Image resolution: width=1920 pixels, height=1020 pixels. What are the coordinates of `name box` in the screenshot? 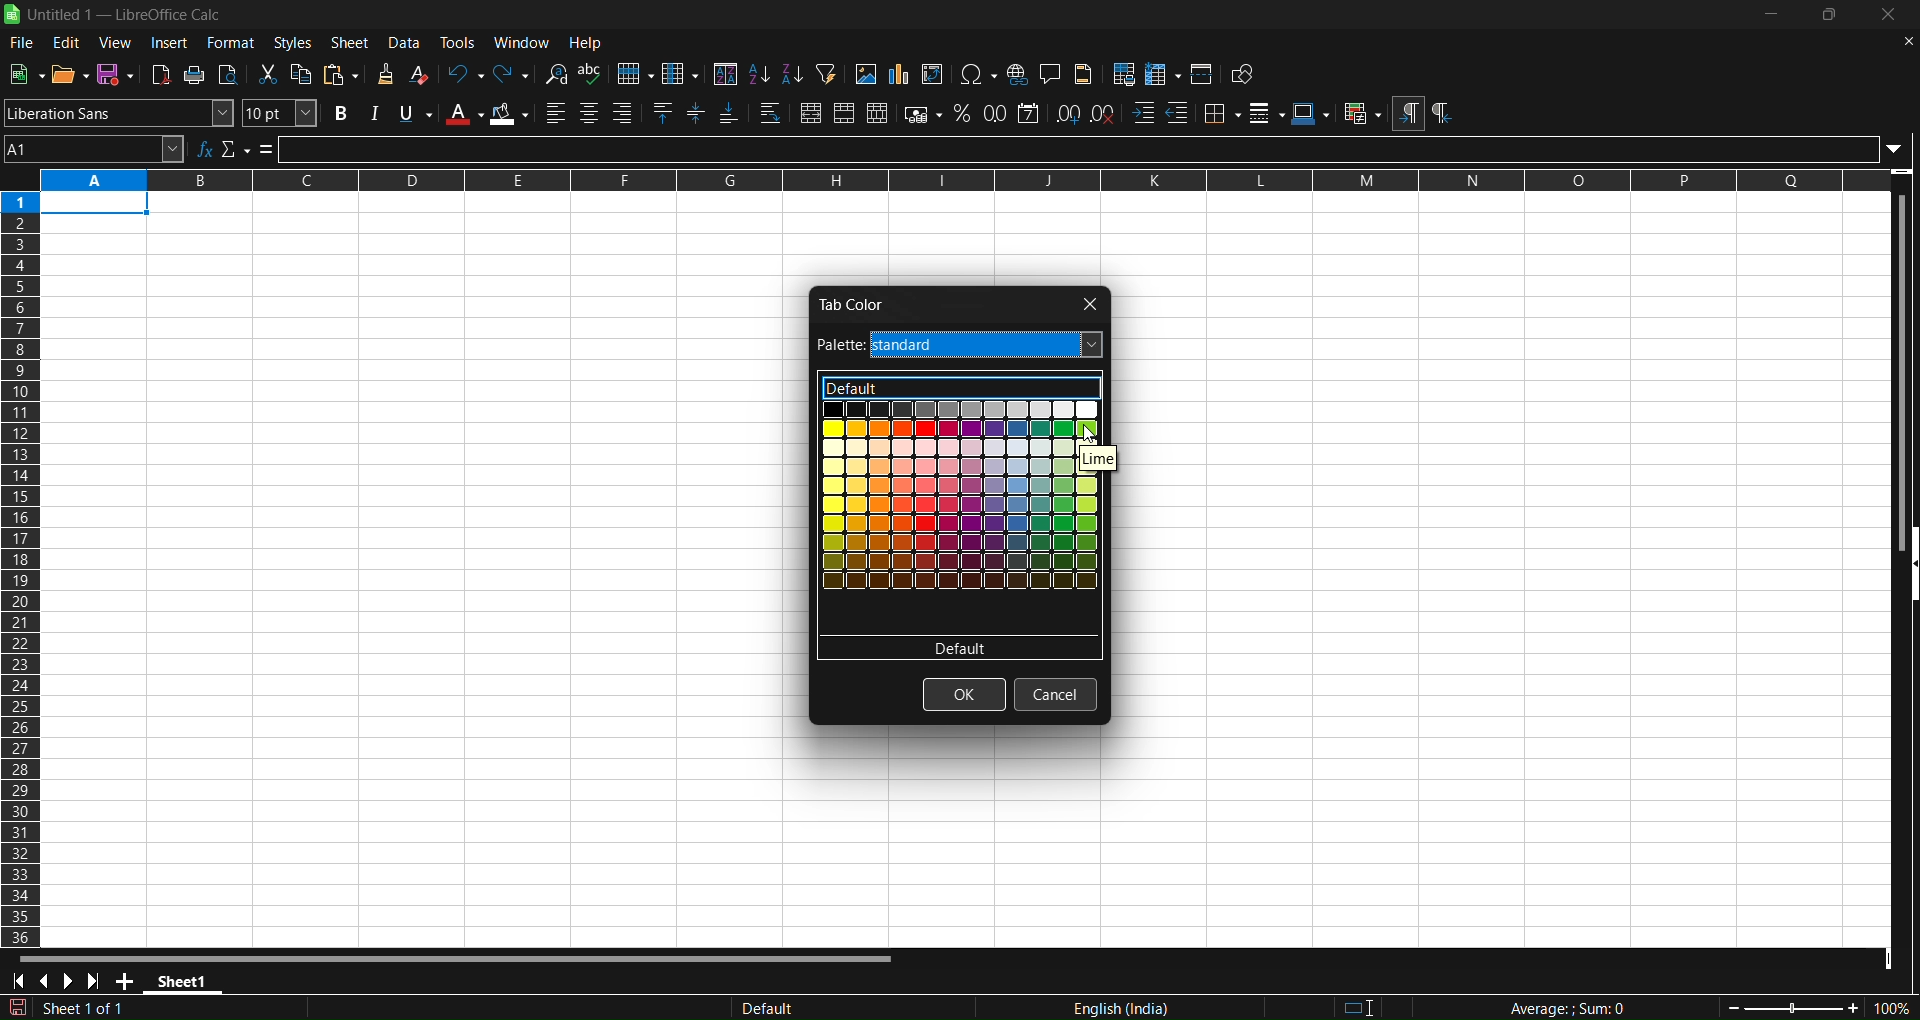 It's located at (94, 148).